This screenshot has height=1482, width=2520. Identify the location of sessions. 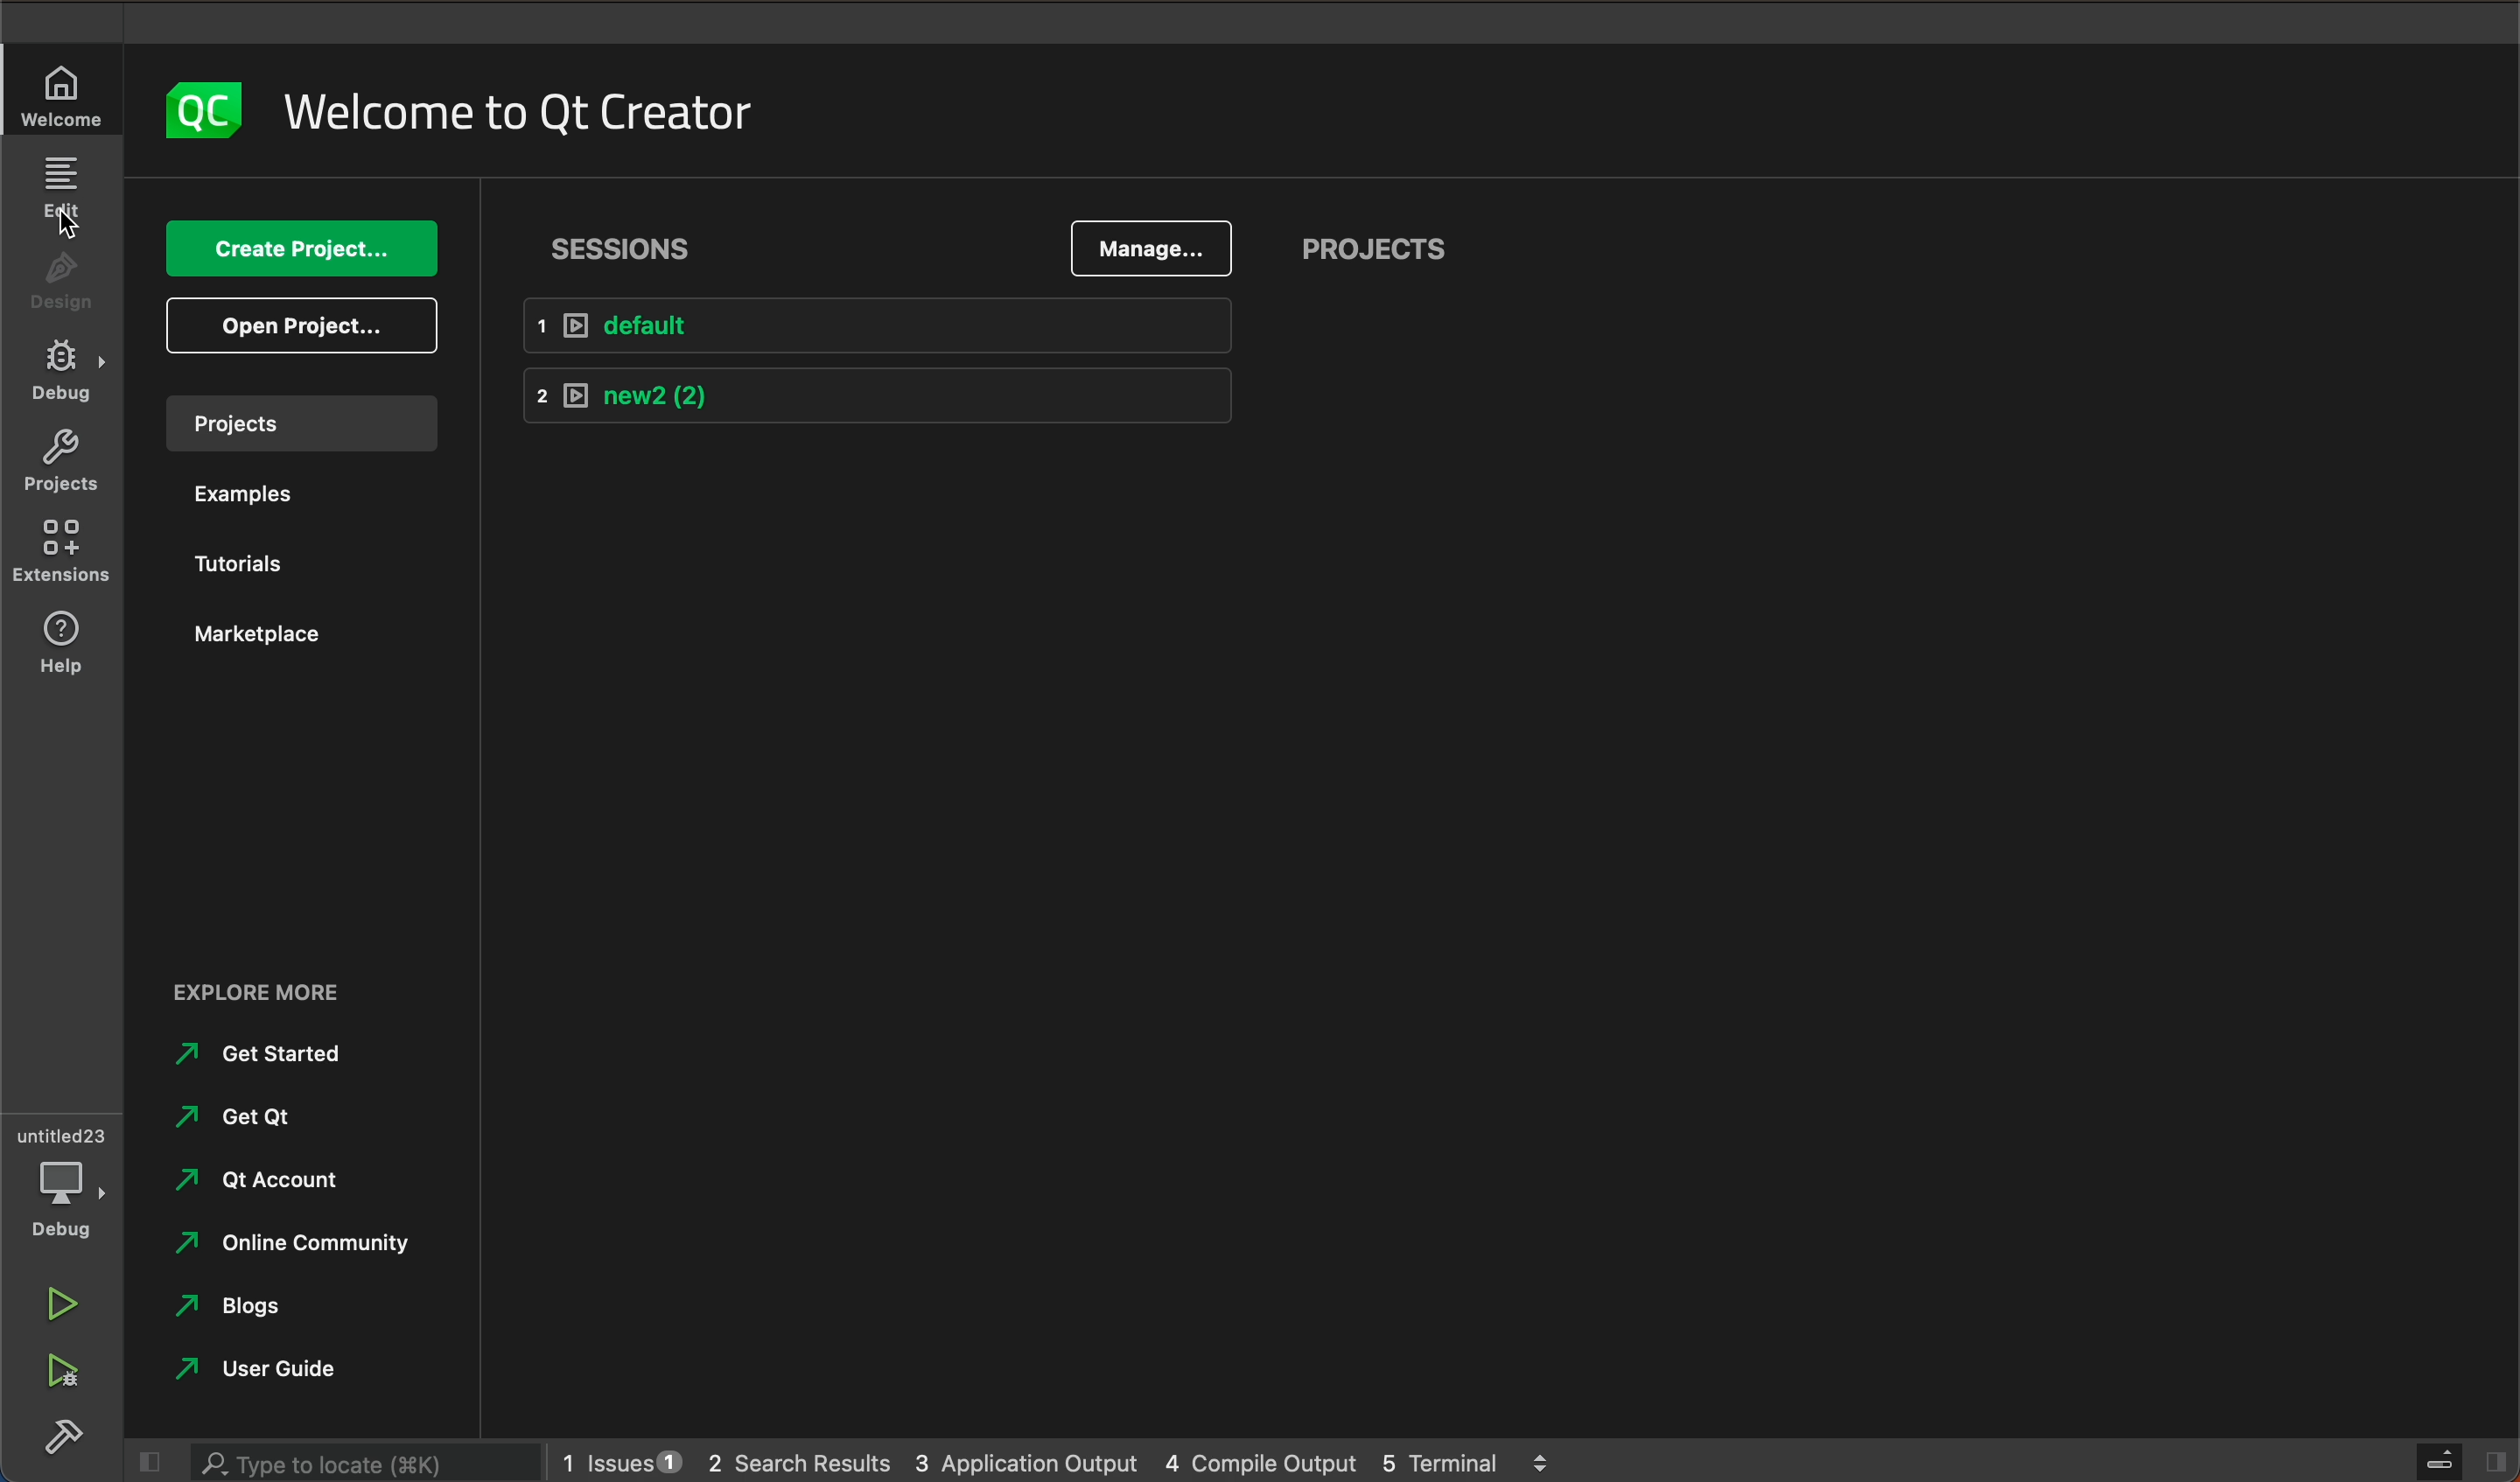
(626, 239).